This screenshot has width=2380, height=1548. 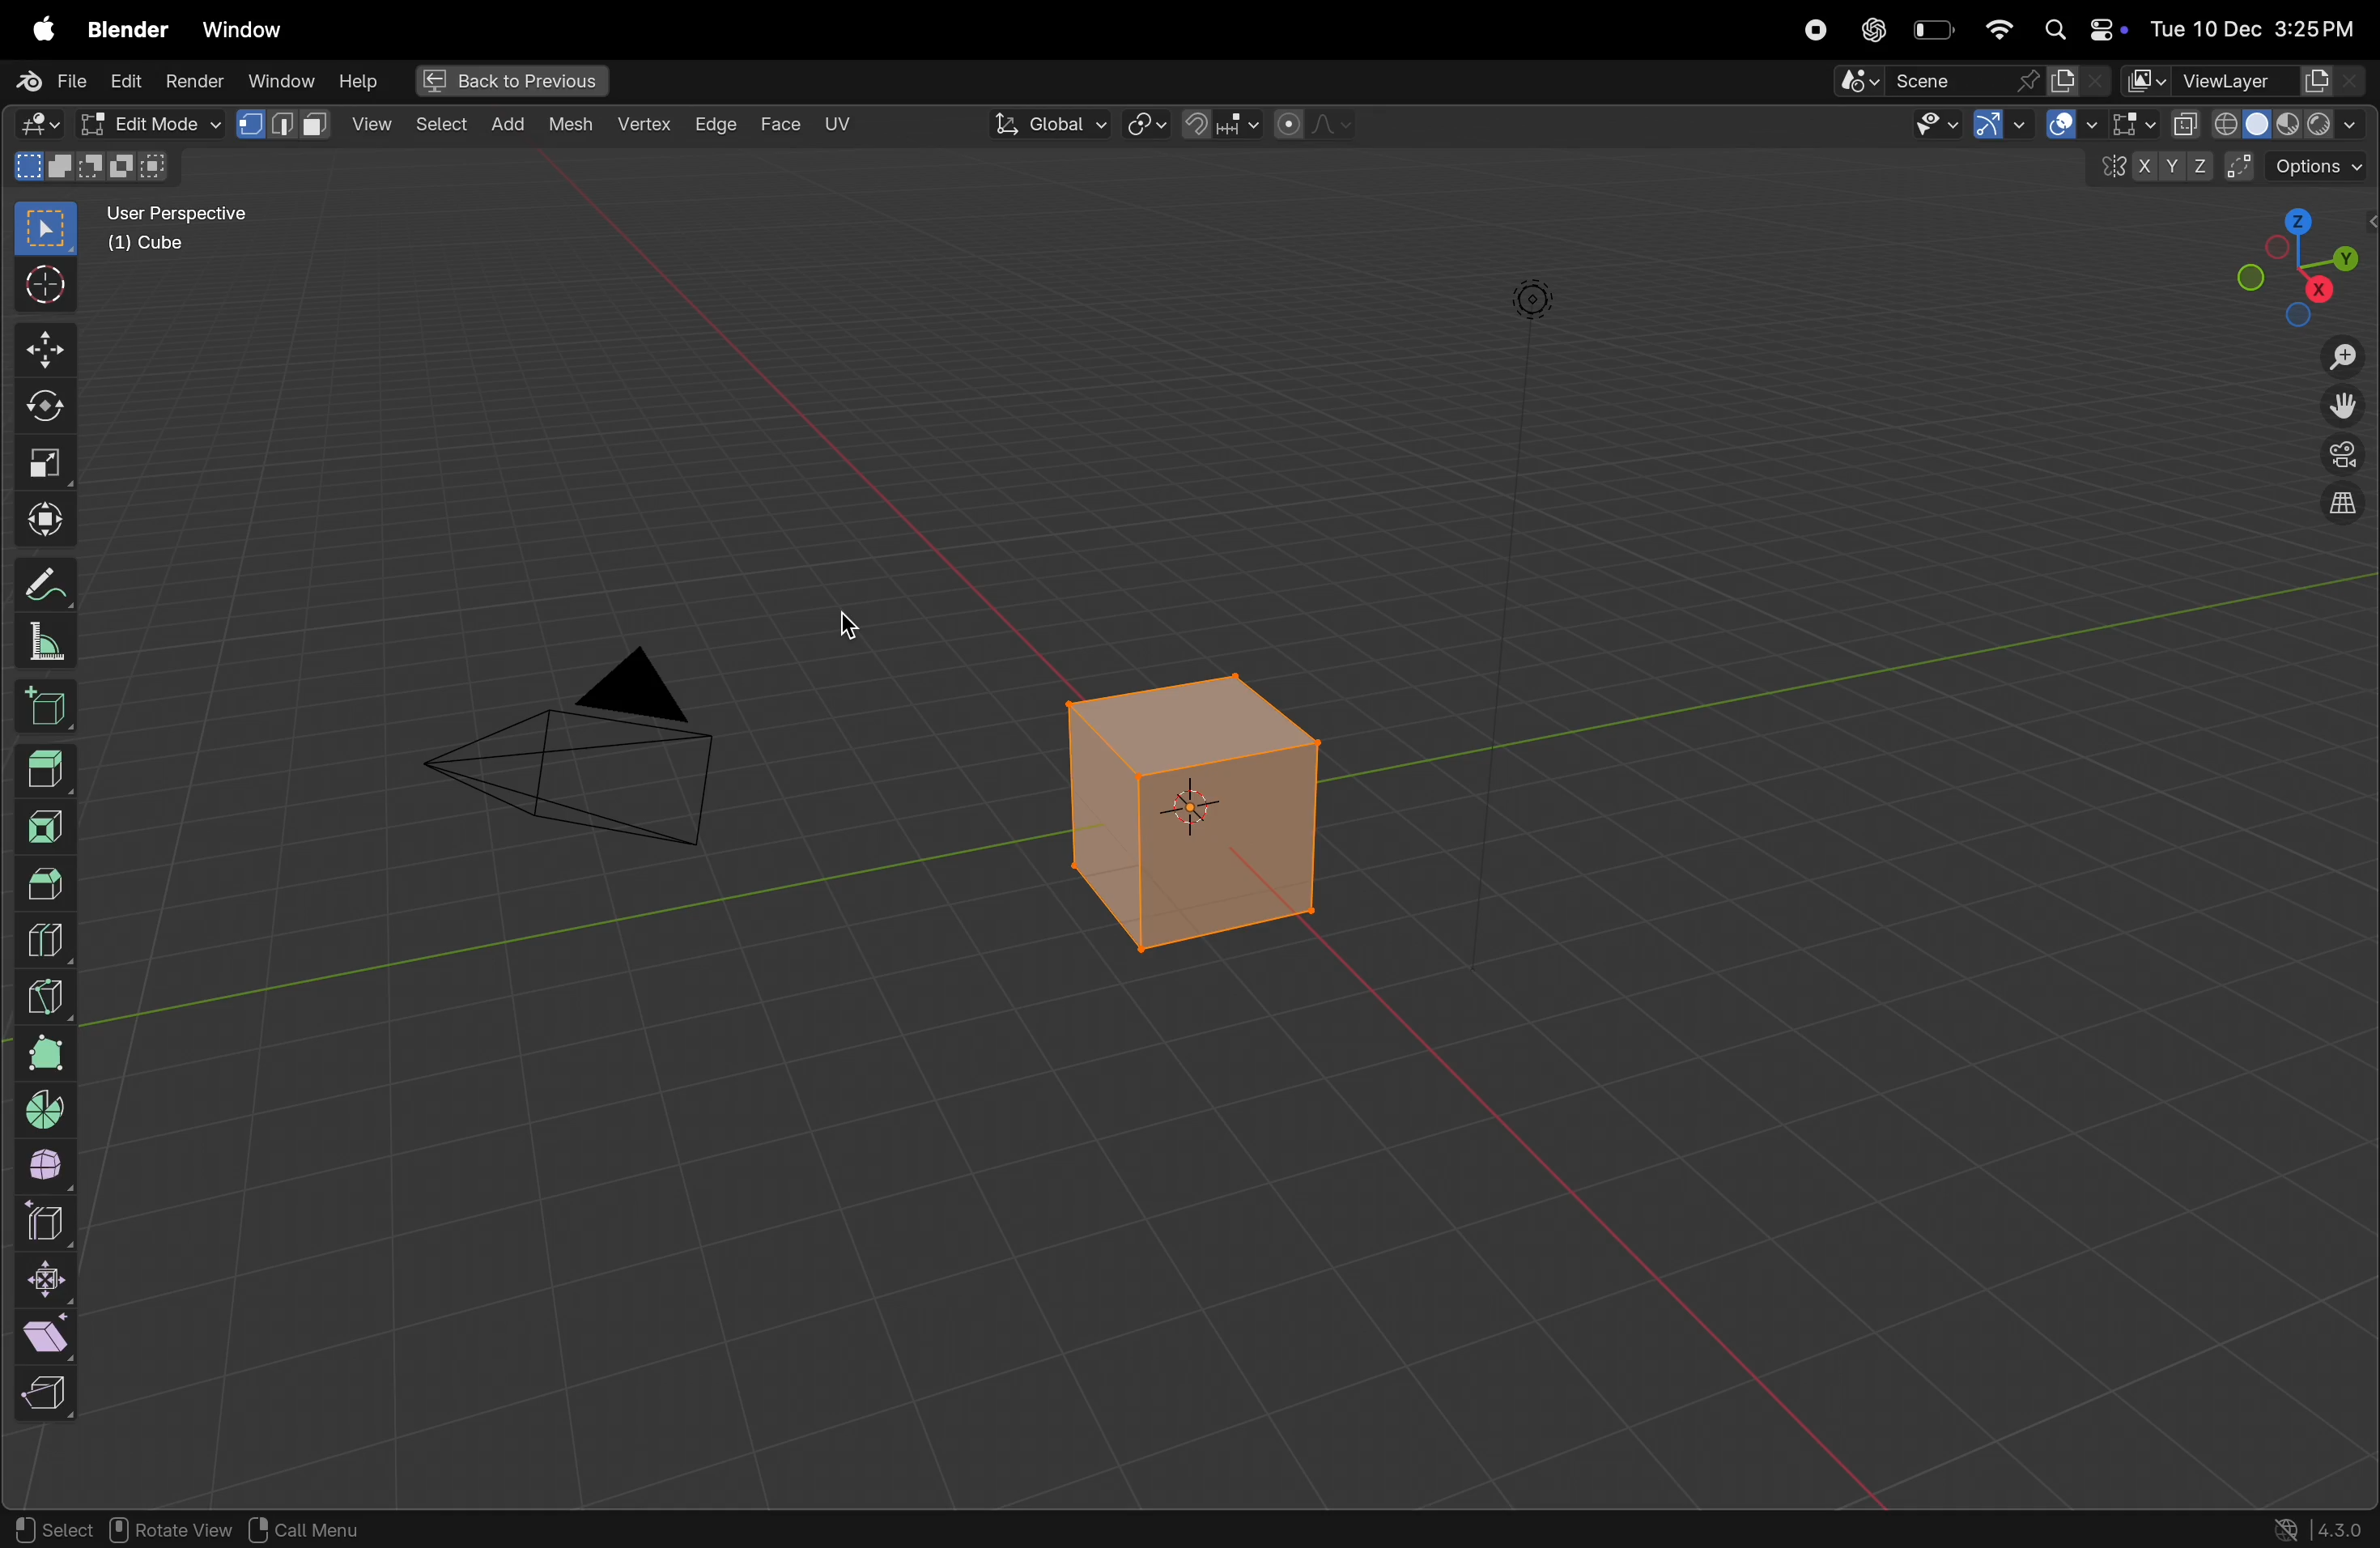 What do you see at coordinates (438, 126) in the screenshot?
I see `add` at bounding box center [438, 126].